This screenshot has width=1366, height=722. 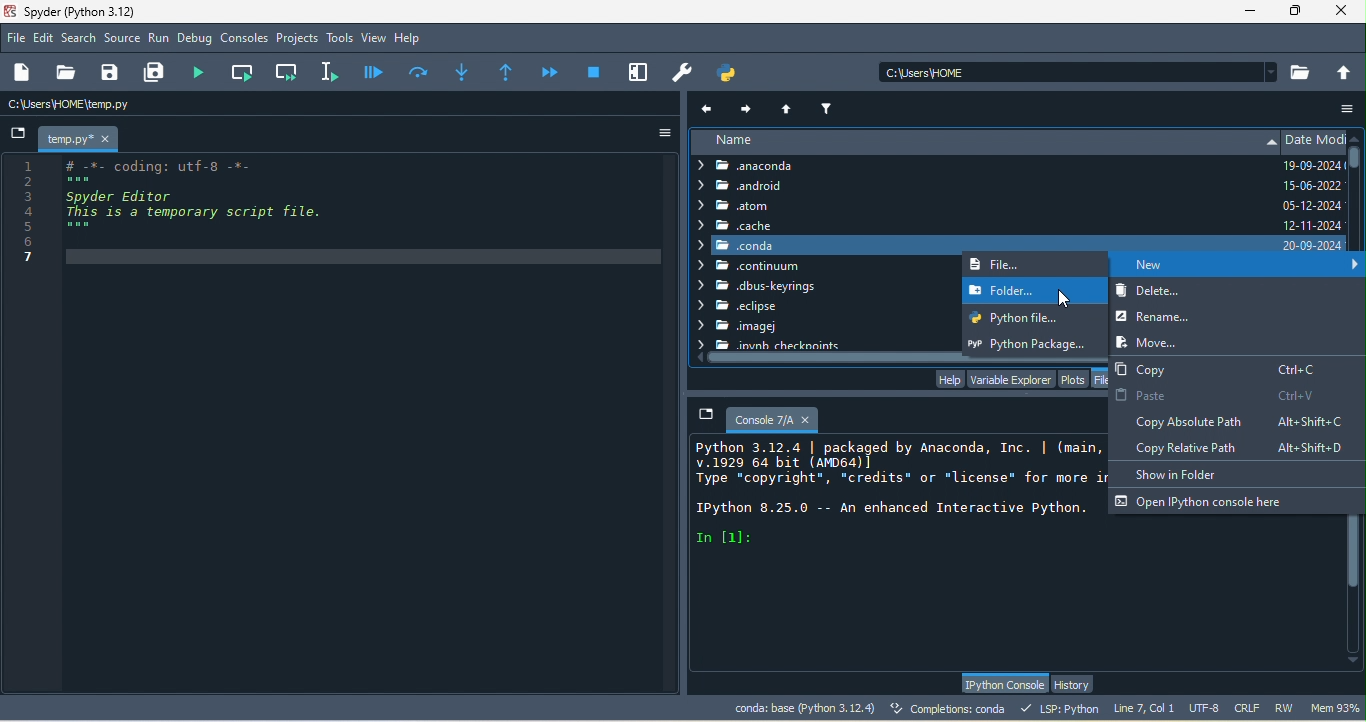 What do you see at coordinates (374, 38) in the screenshot?
I see `view` at bounding box center [374, 38].